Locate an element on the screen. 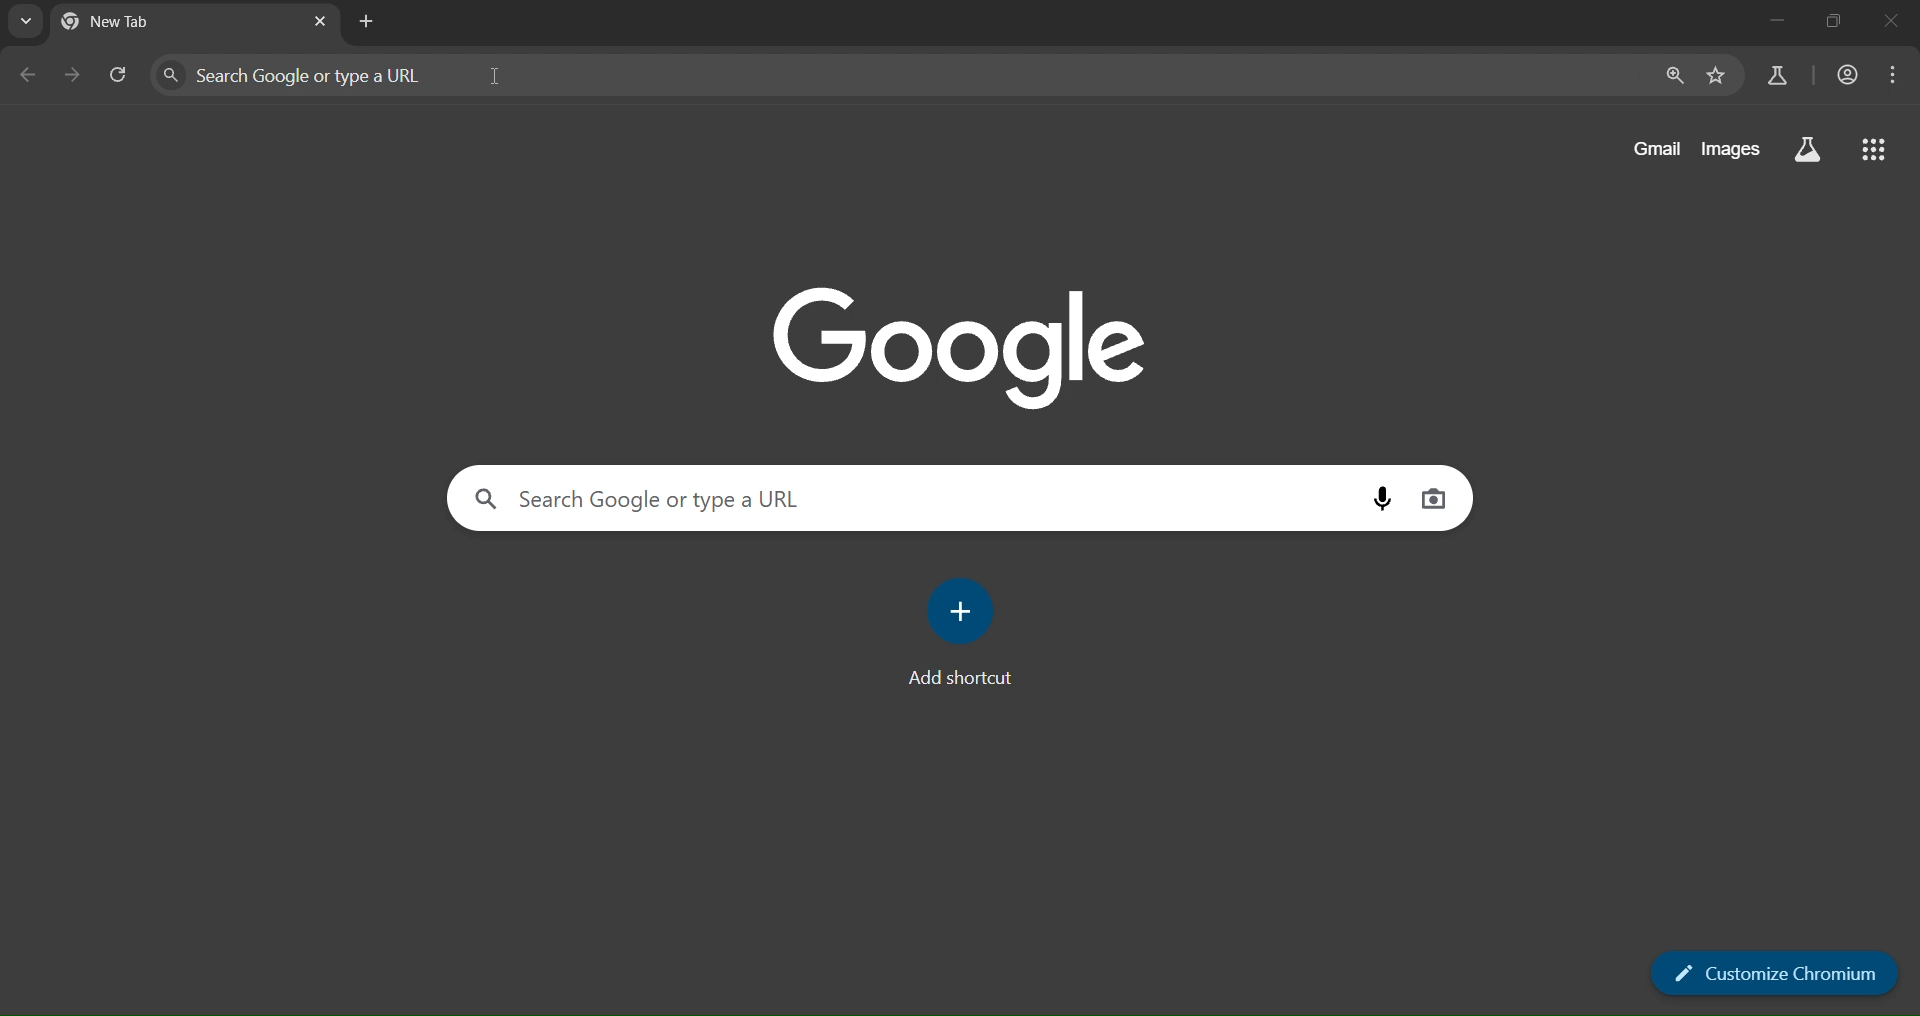  new tab is located at coordinates (367, 22).